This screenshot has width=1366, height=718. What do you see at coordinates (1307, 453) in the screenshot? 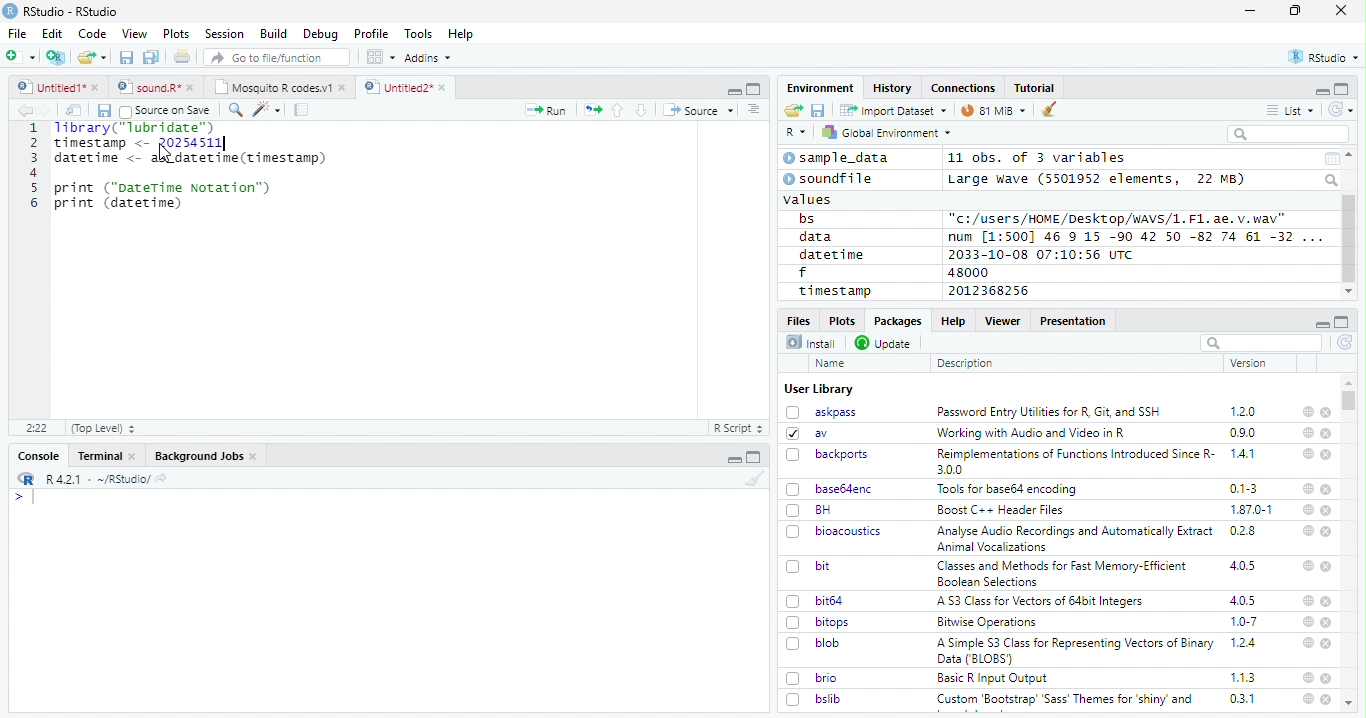
I see `help` at bounding box center [1307, 453].